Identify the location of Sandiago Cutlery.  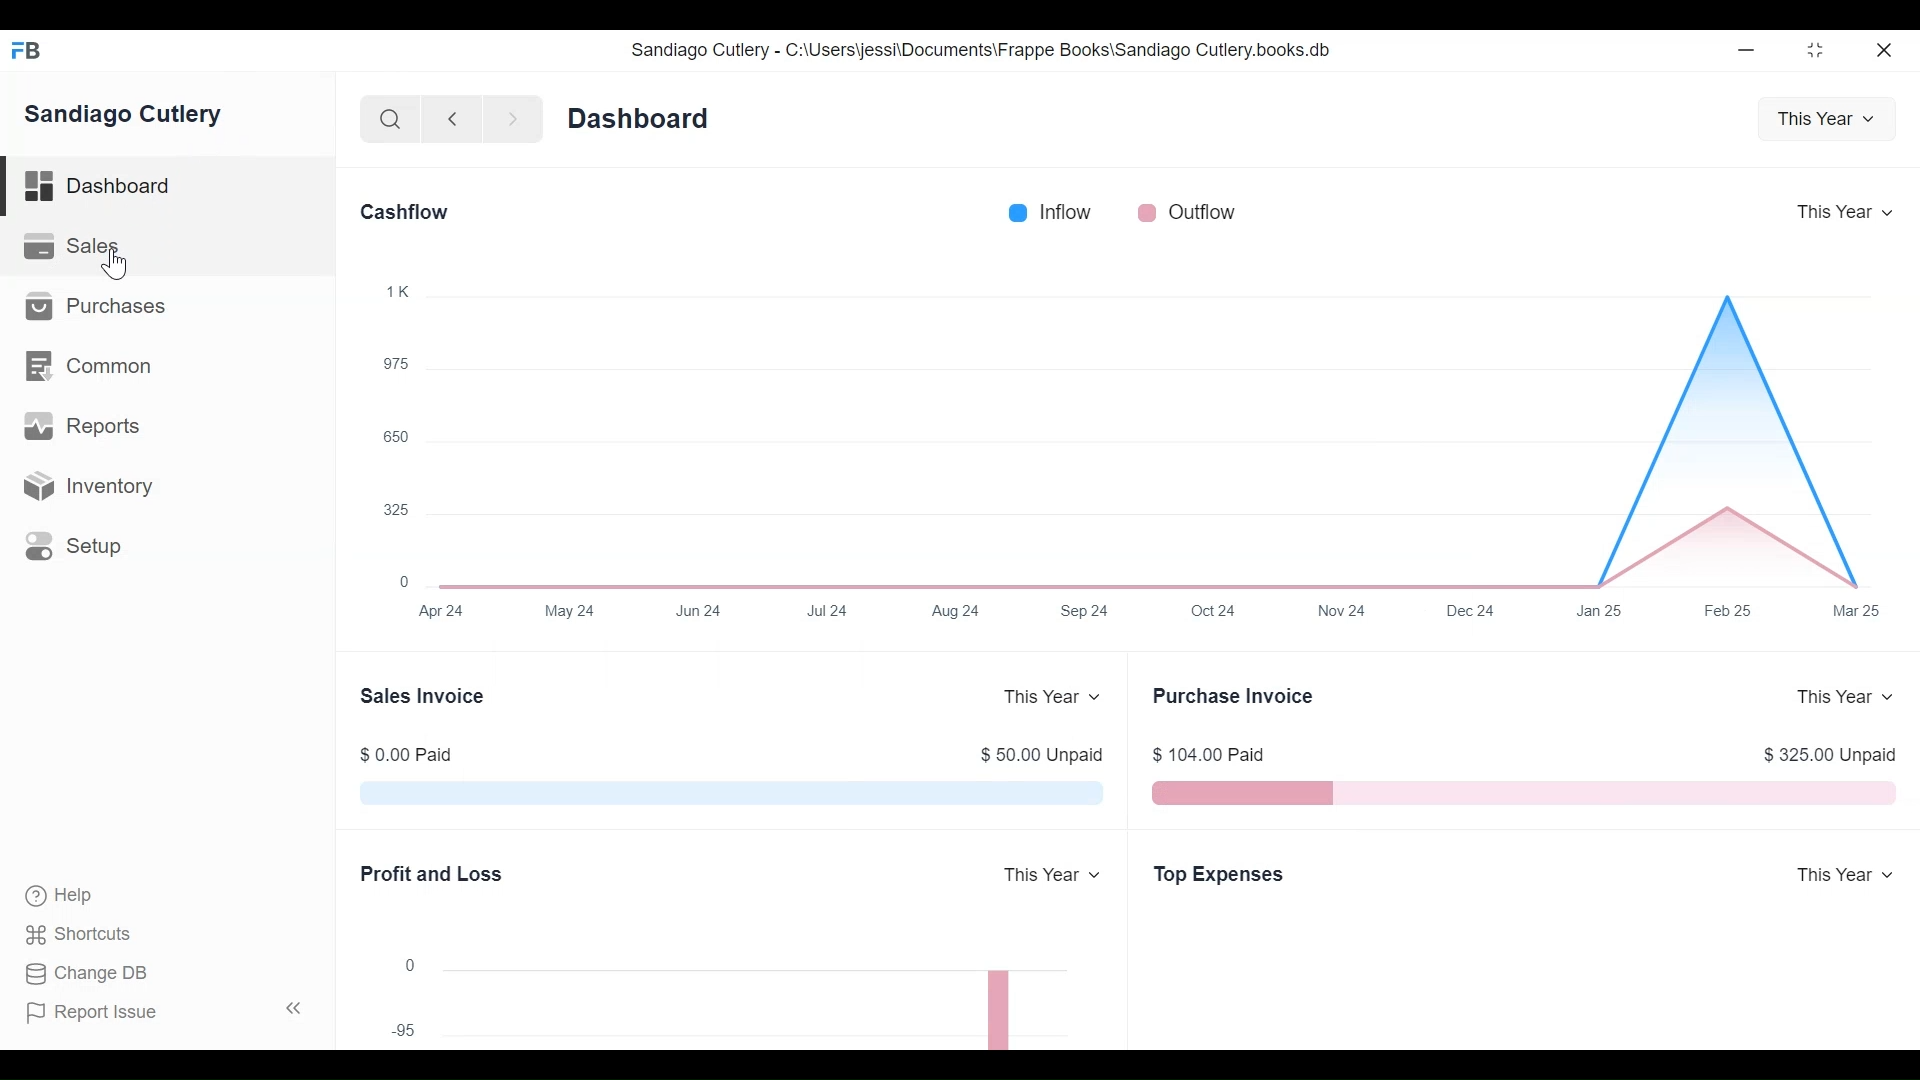
(129, 114).